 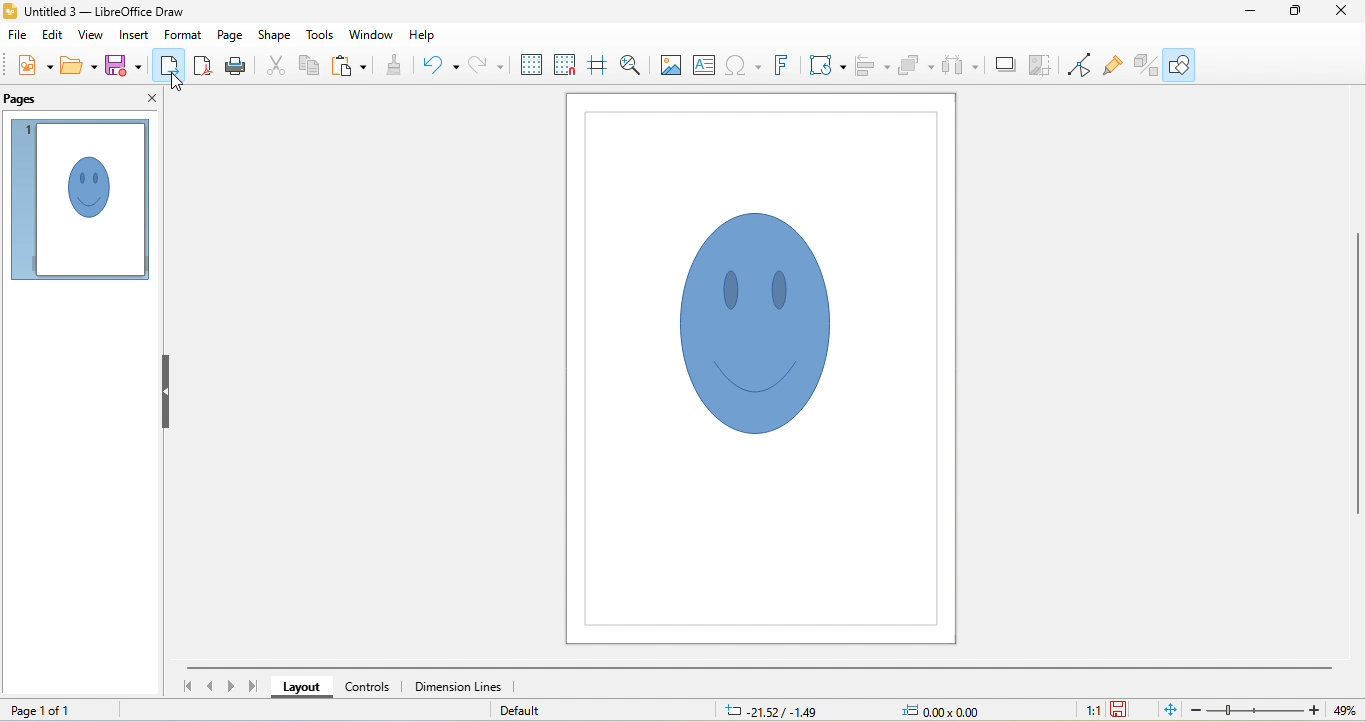 What do you see at coordinates (1293, 11) in the screenshot?
I see `maximize` at bounding box center [1293, 11].